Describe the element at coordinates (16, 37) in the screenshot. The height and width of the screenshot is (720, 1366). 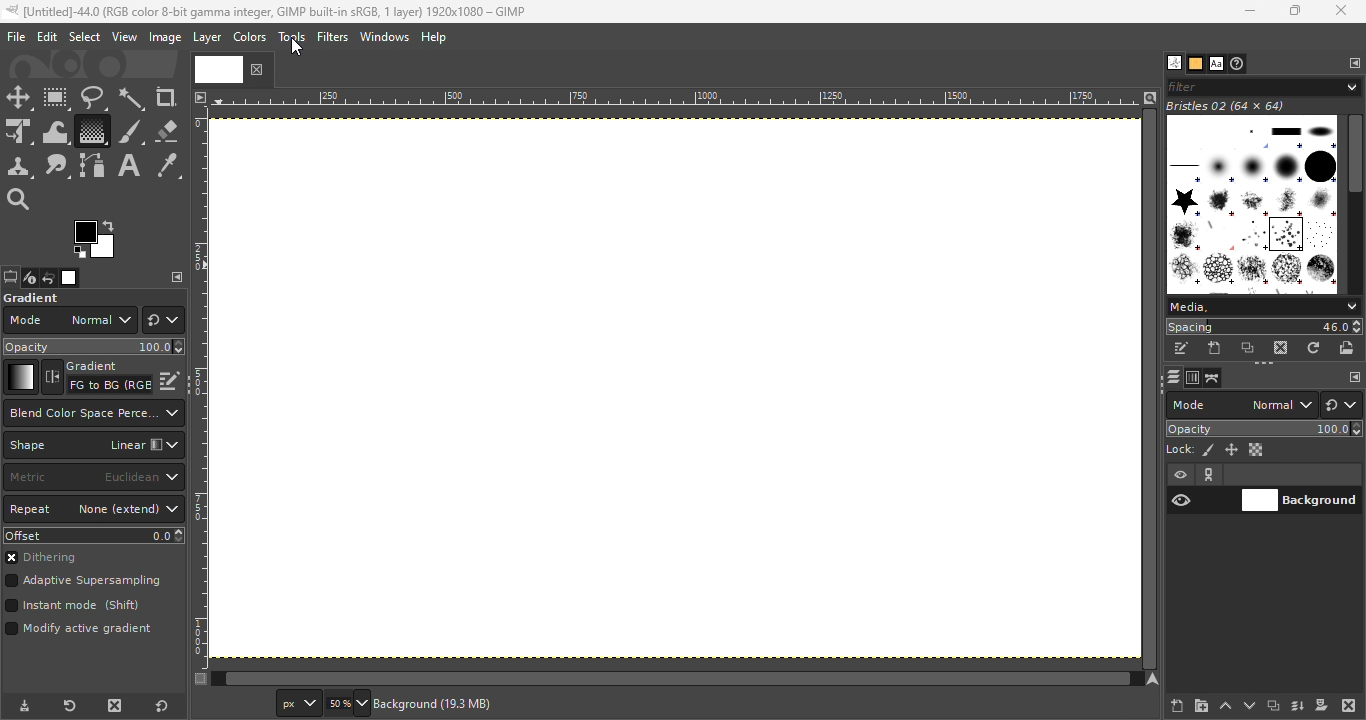
I see `File` at that location.